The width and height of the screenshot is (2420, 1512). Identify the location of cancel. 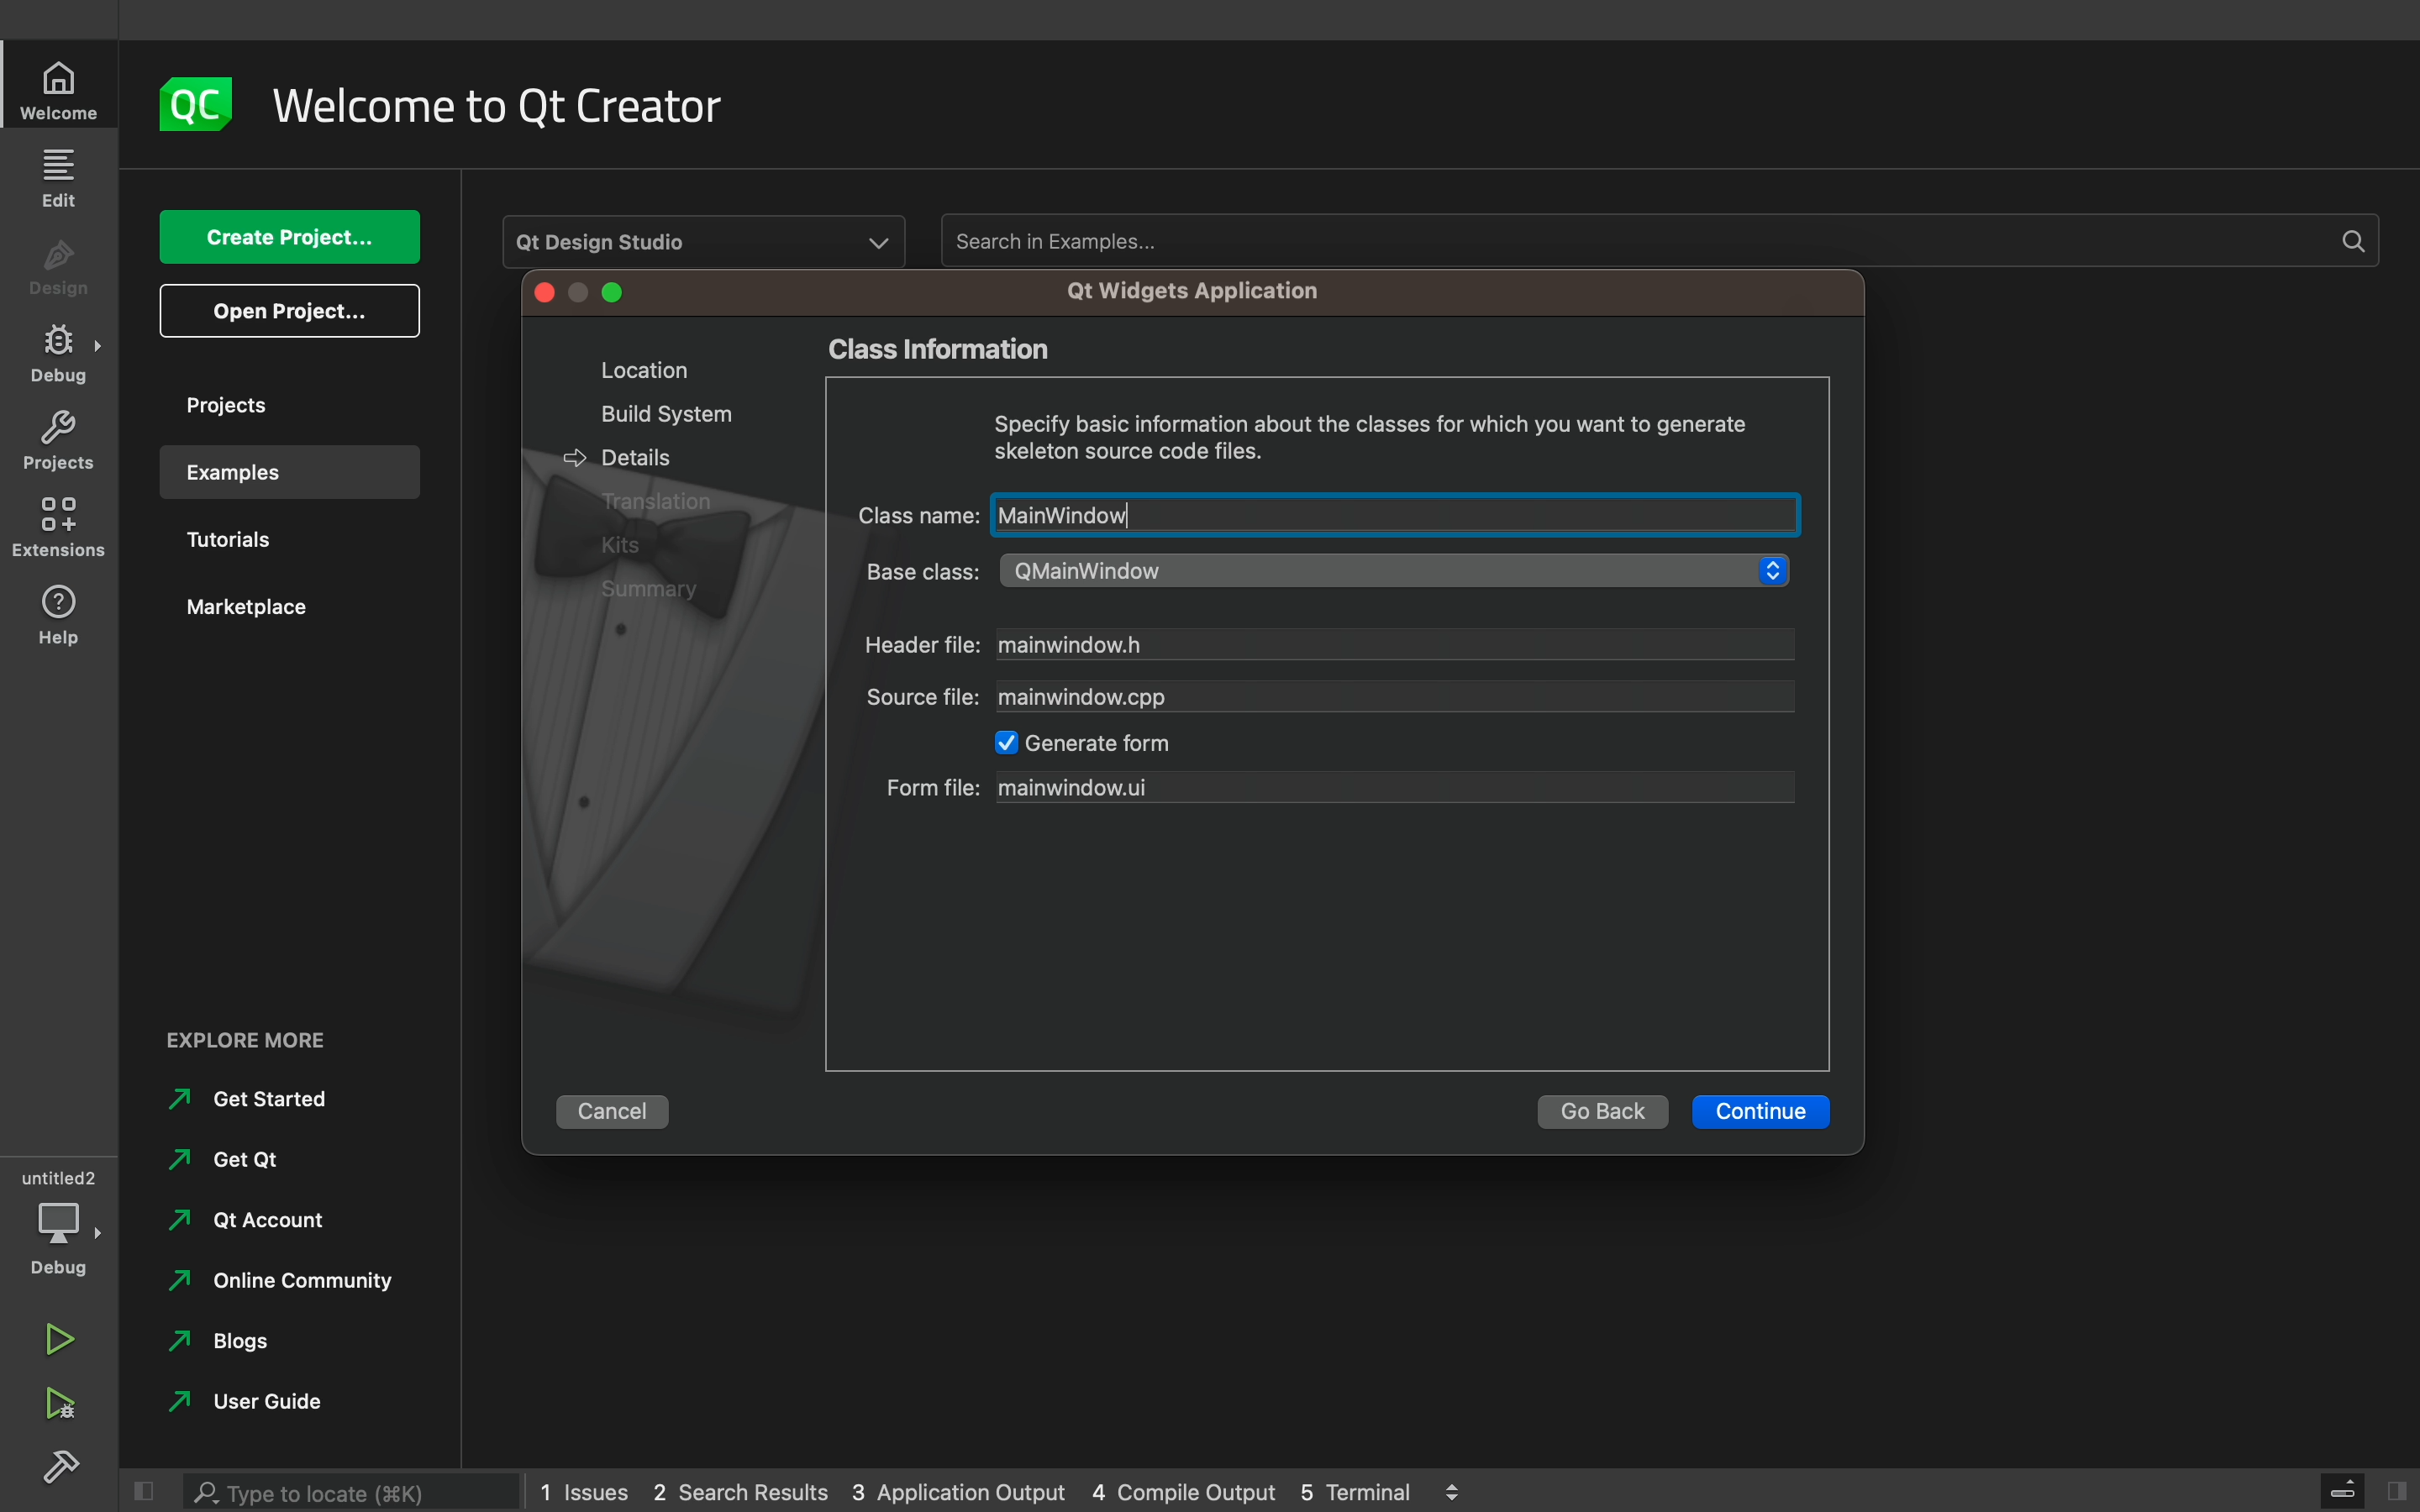
(622, 1107).